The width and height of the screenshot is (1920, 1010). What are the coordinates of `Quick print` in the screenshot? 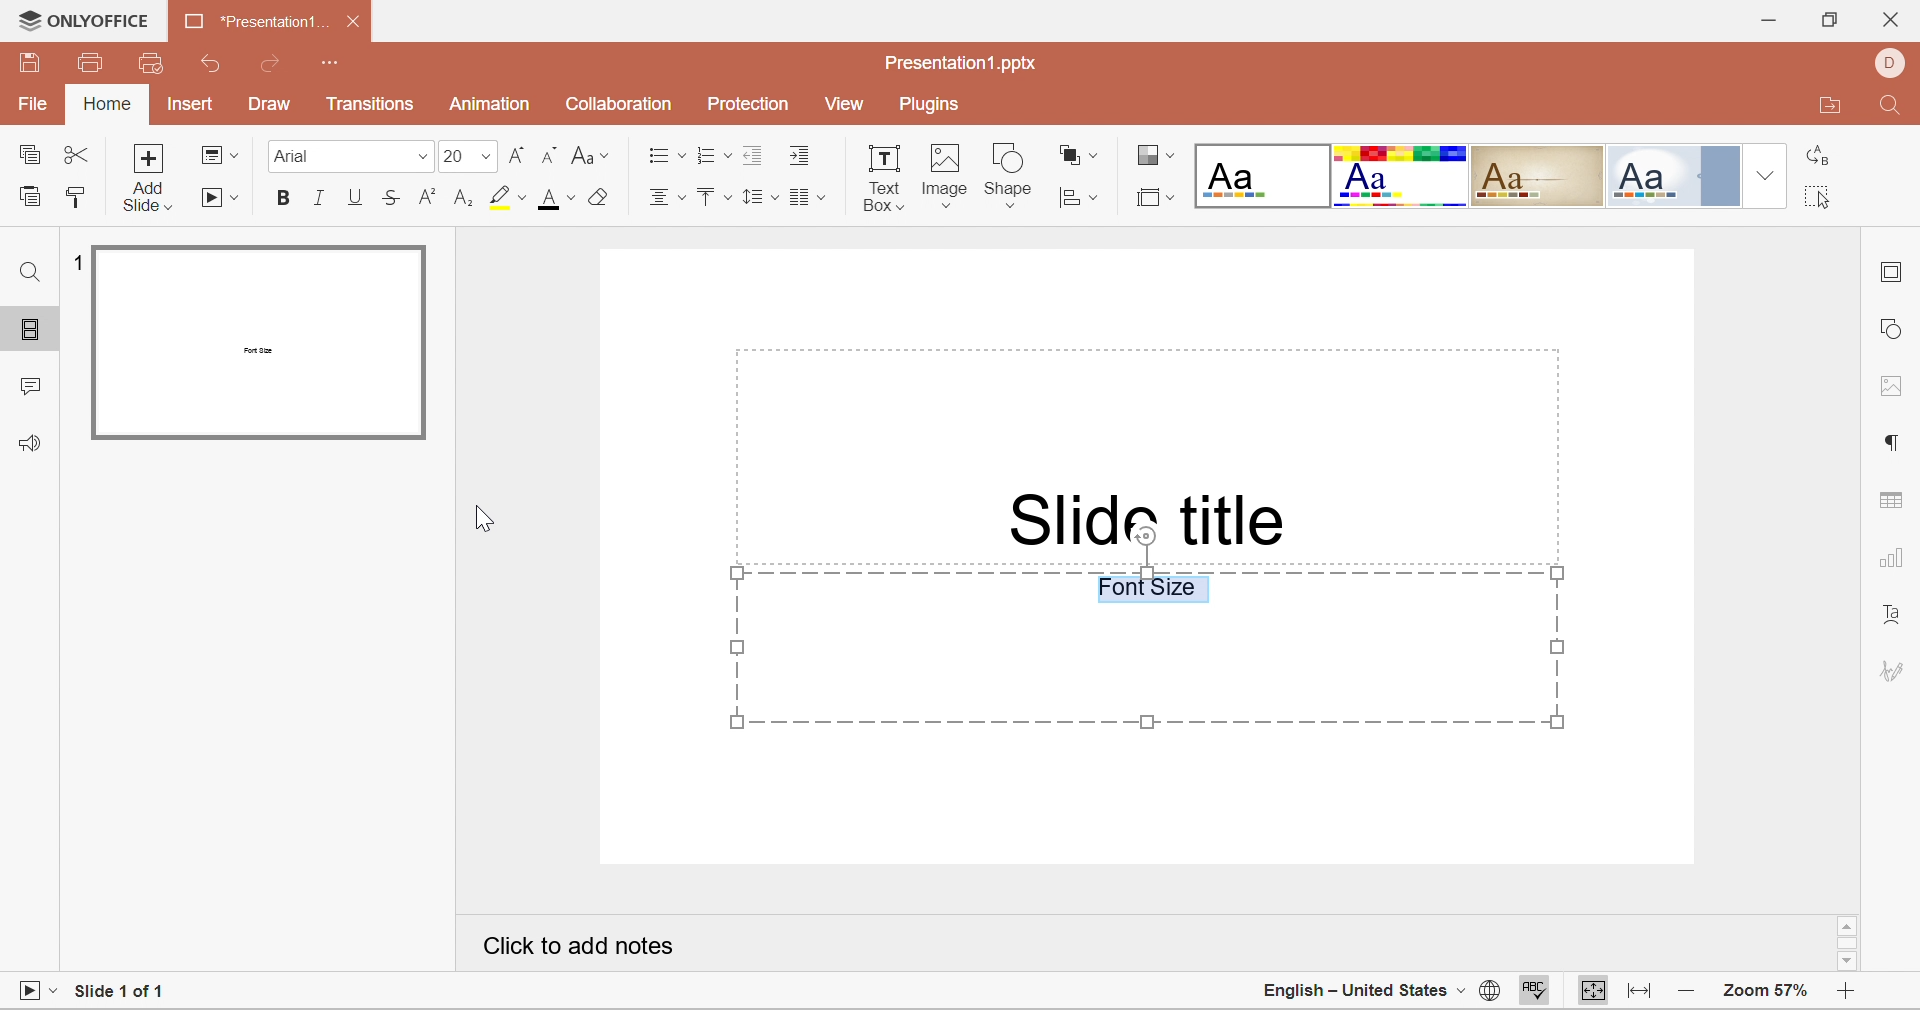 It's located at (151, 61).